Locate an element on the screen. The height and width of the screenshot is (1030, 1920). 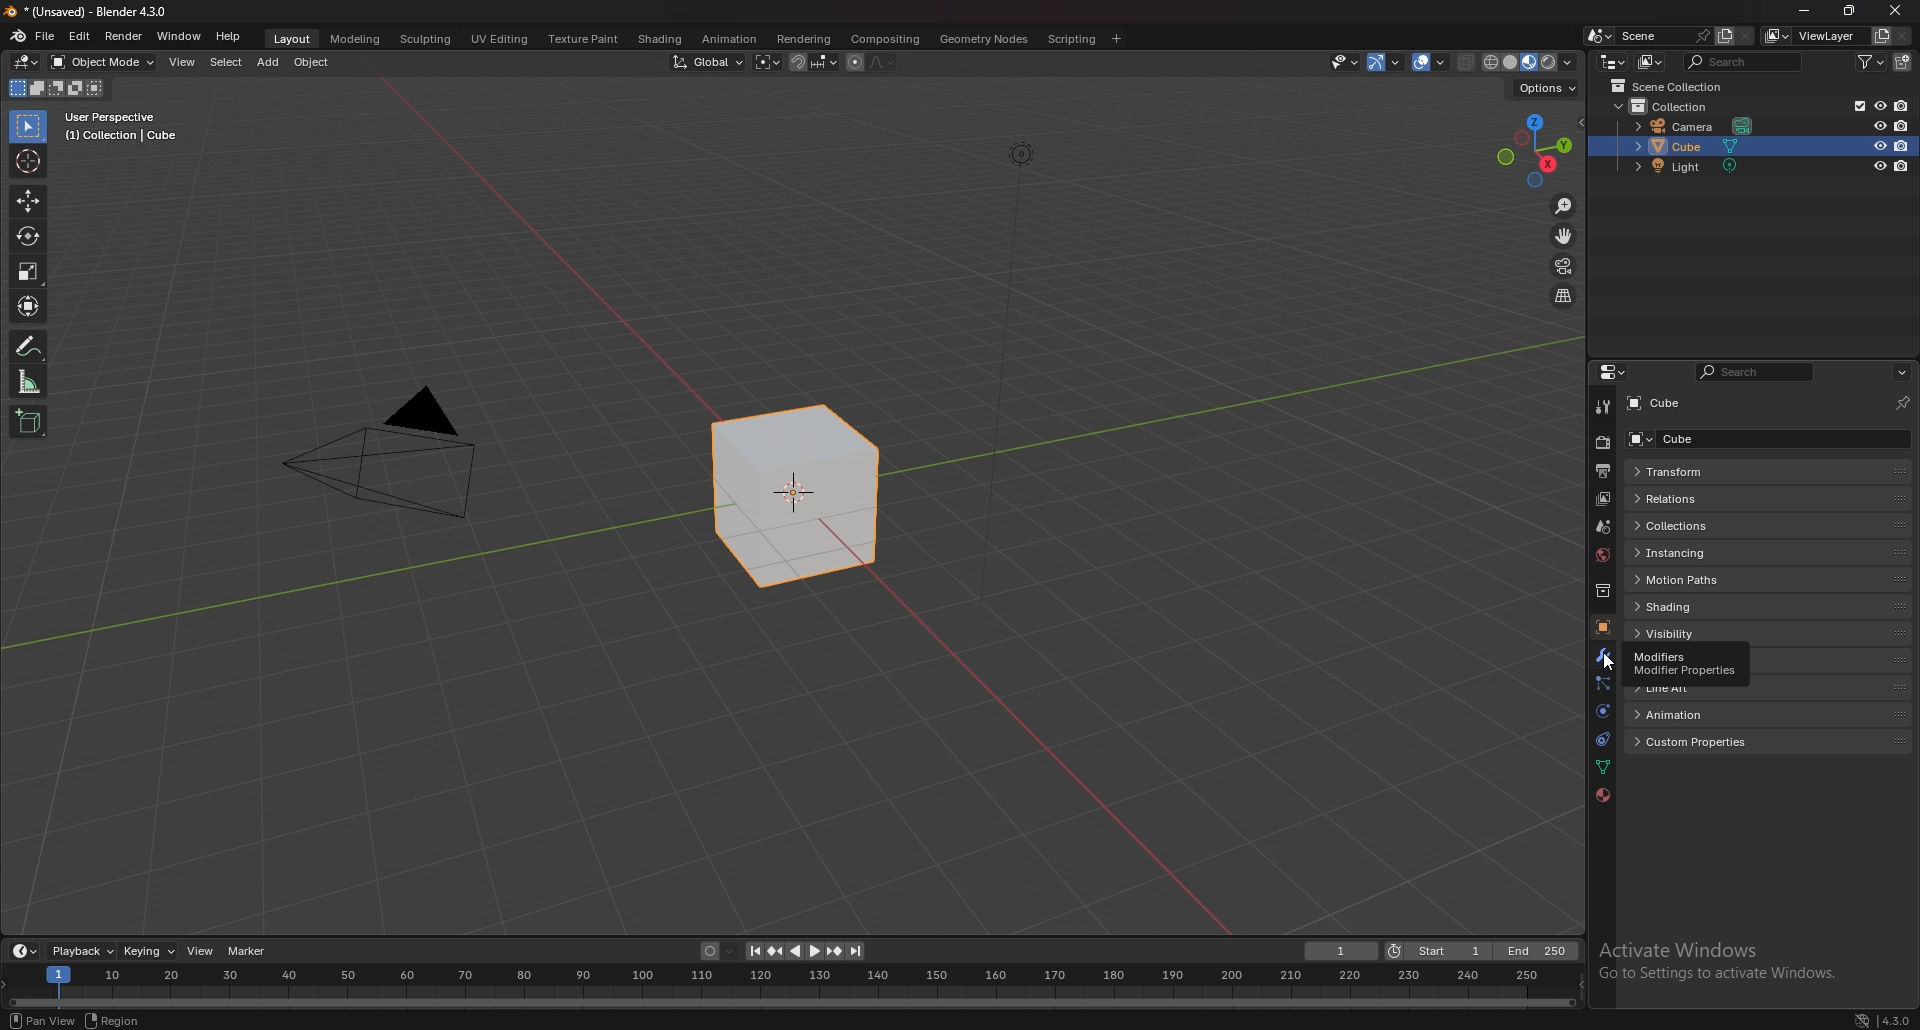
viewport display is located at coordinates (1700, 663).